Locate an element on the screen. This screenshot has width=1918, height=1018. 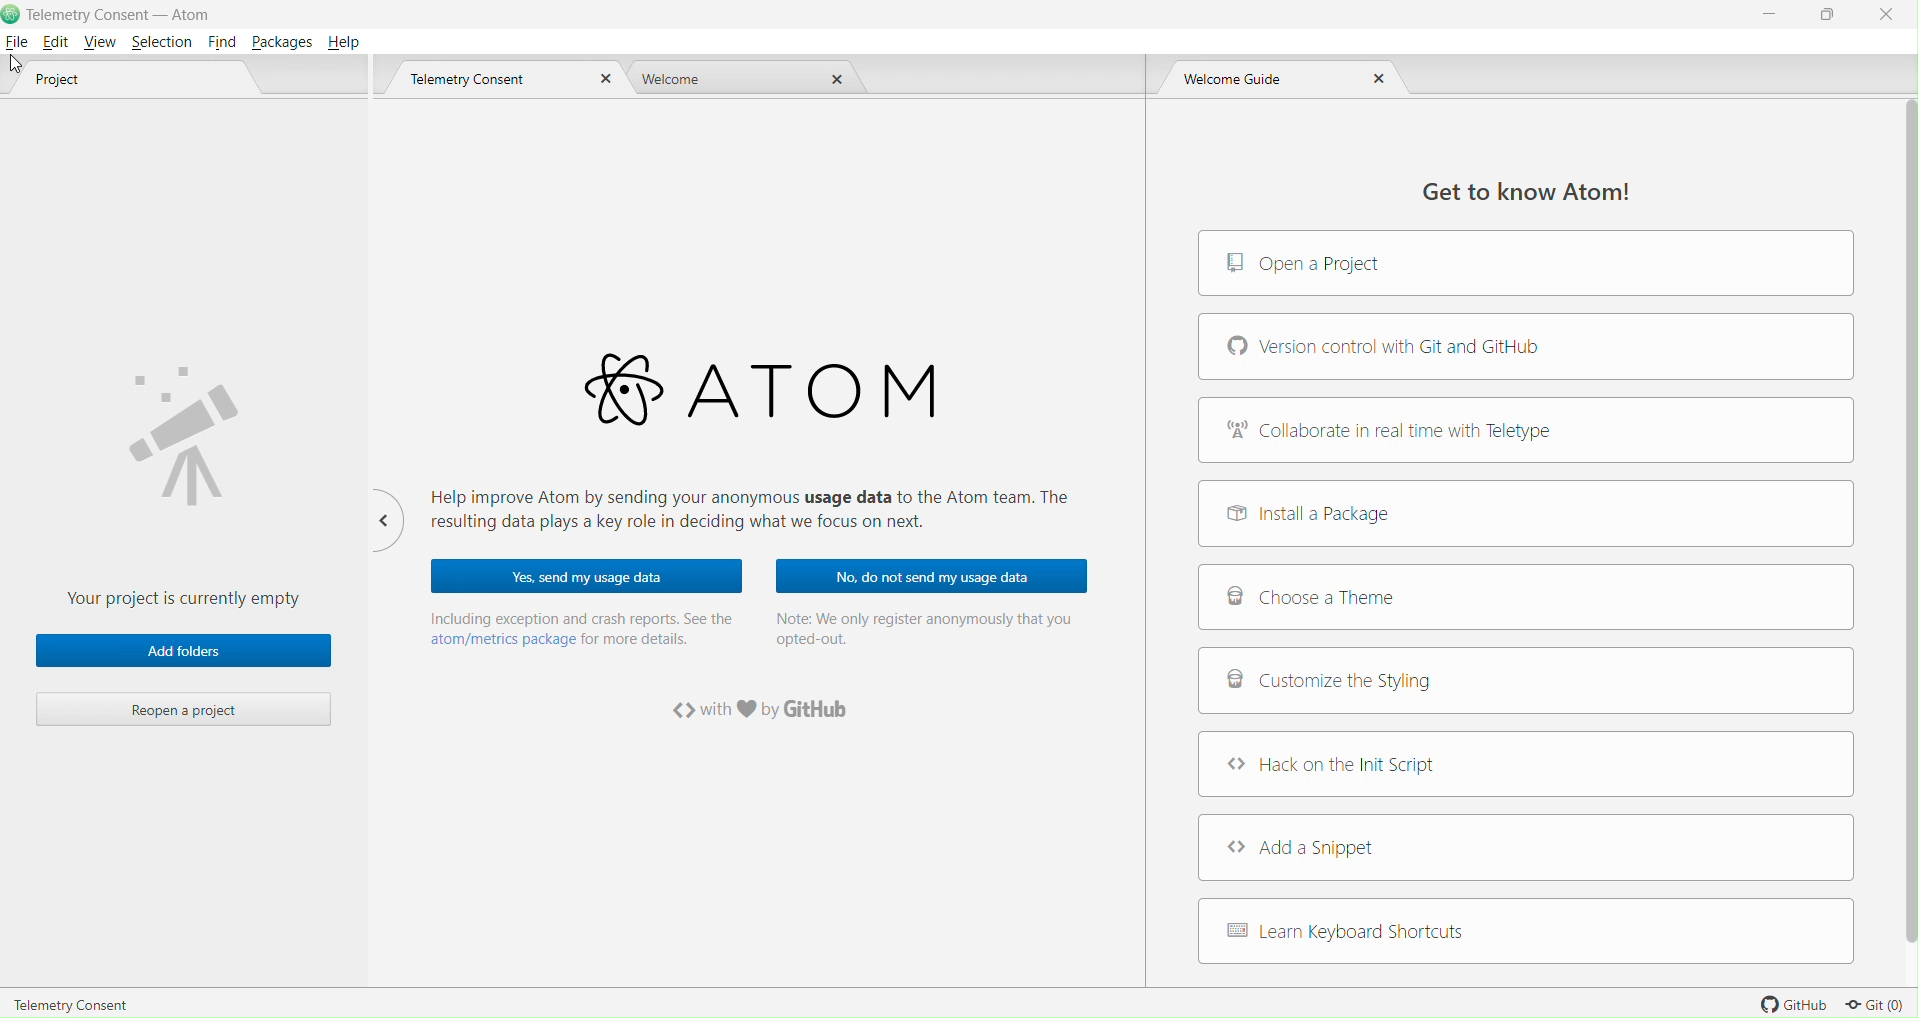
Hide/Unhide is located at coordinates (381, 519).